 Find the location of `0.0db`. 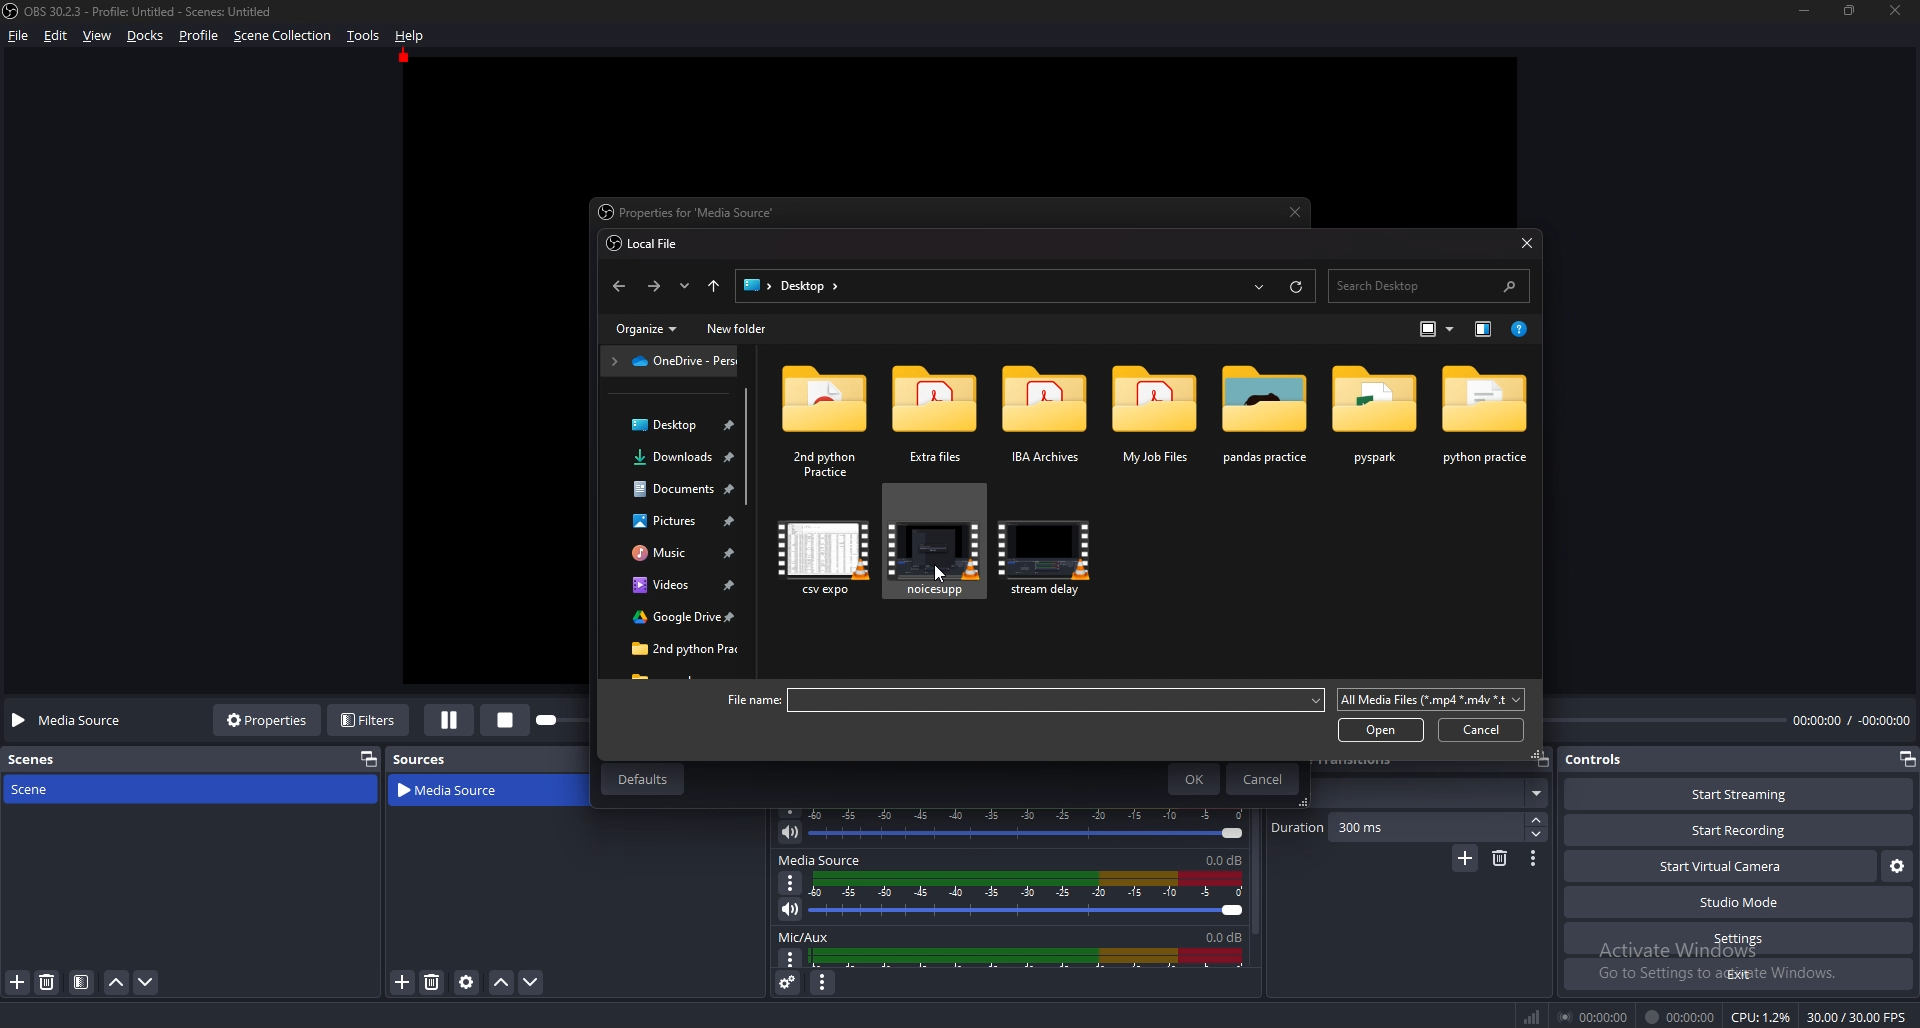

0.0db is located at coordinates (1219, 934).